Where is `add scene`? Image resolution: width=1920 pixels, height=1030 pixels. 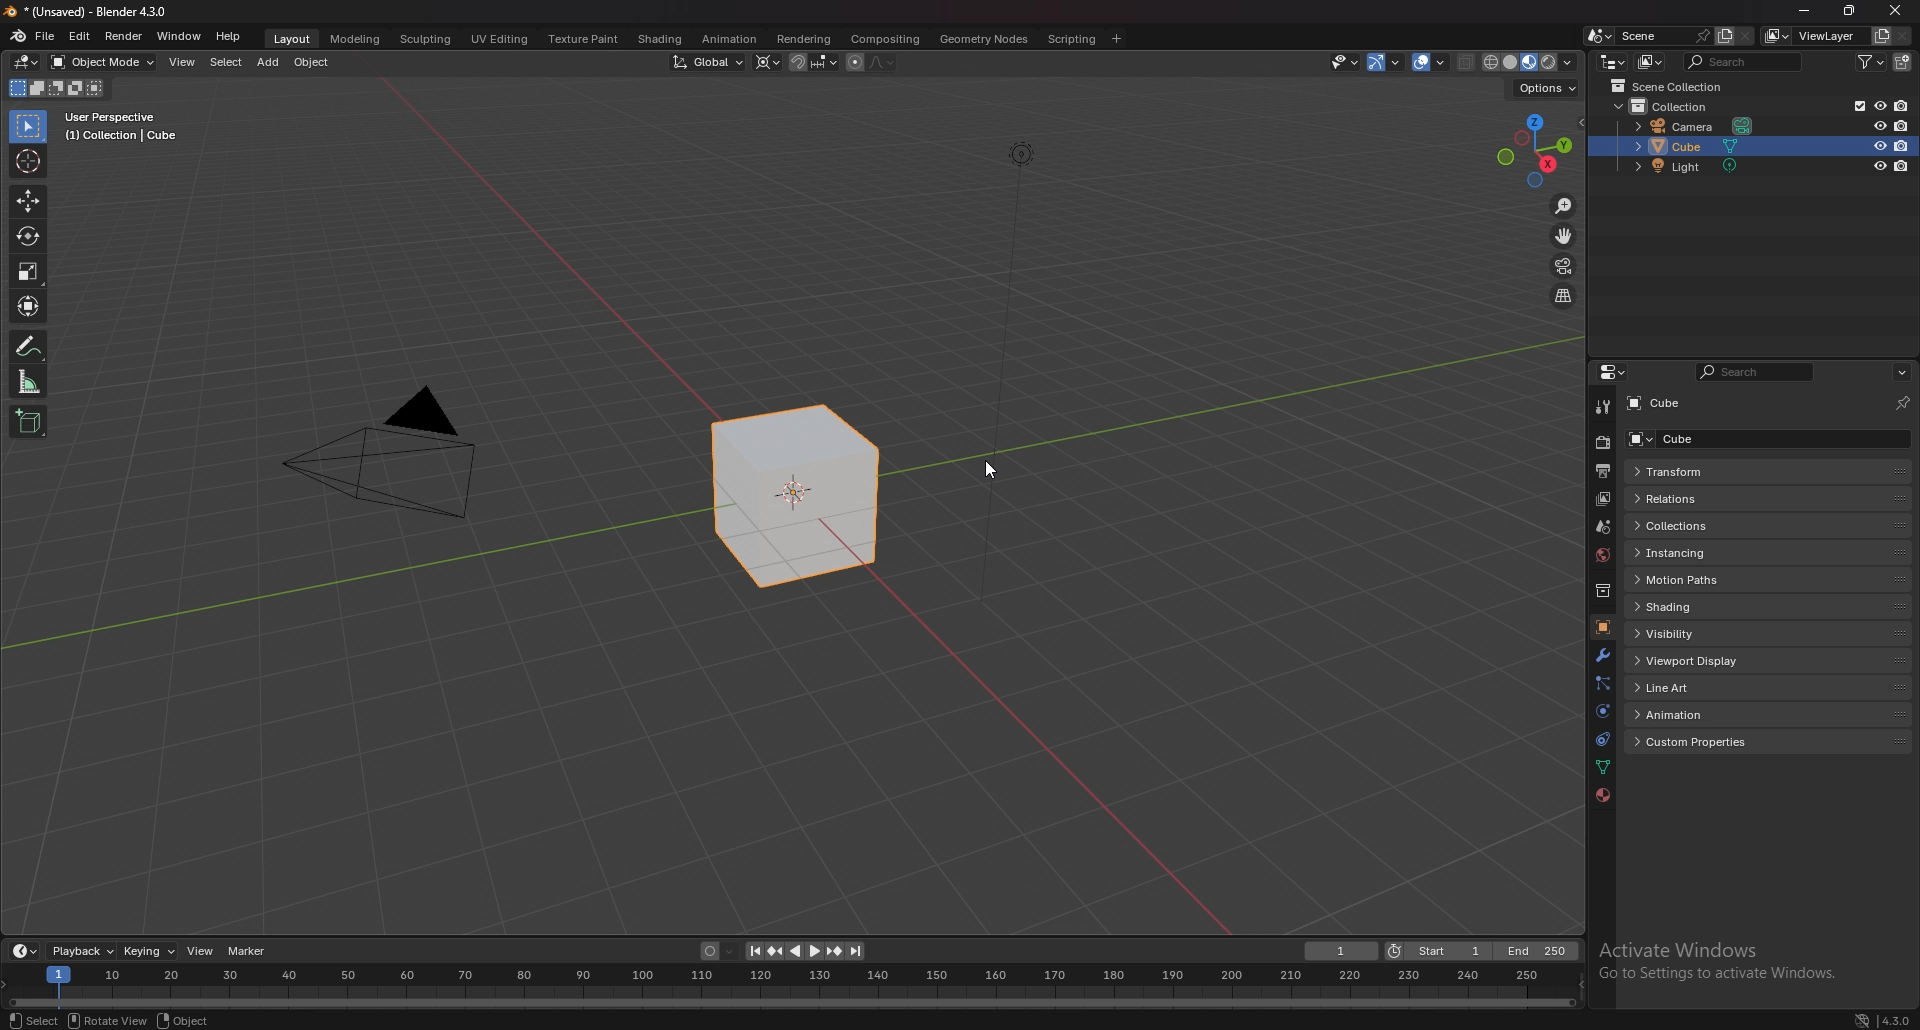 add scene is located at coordinates (1724, 36).